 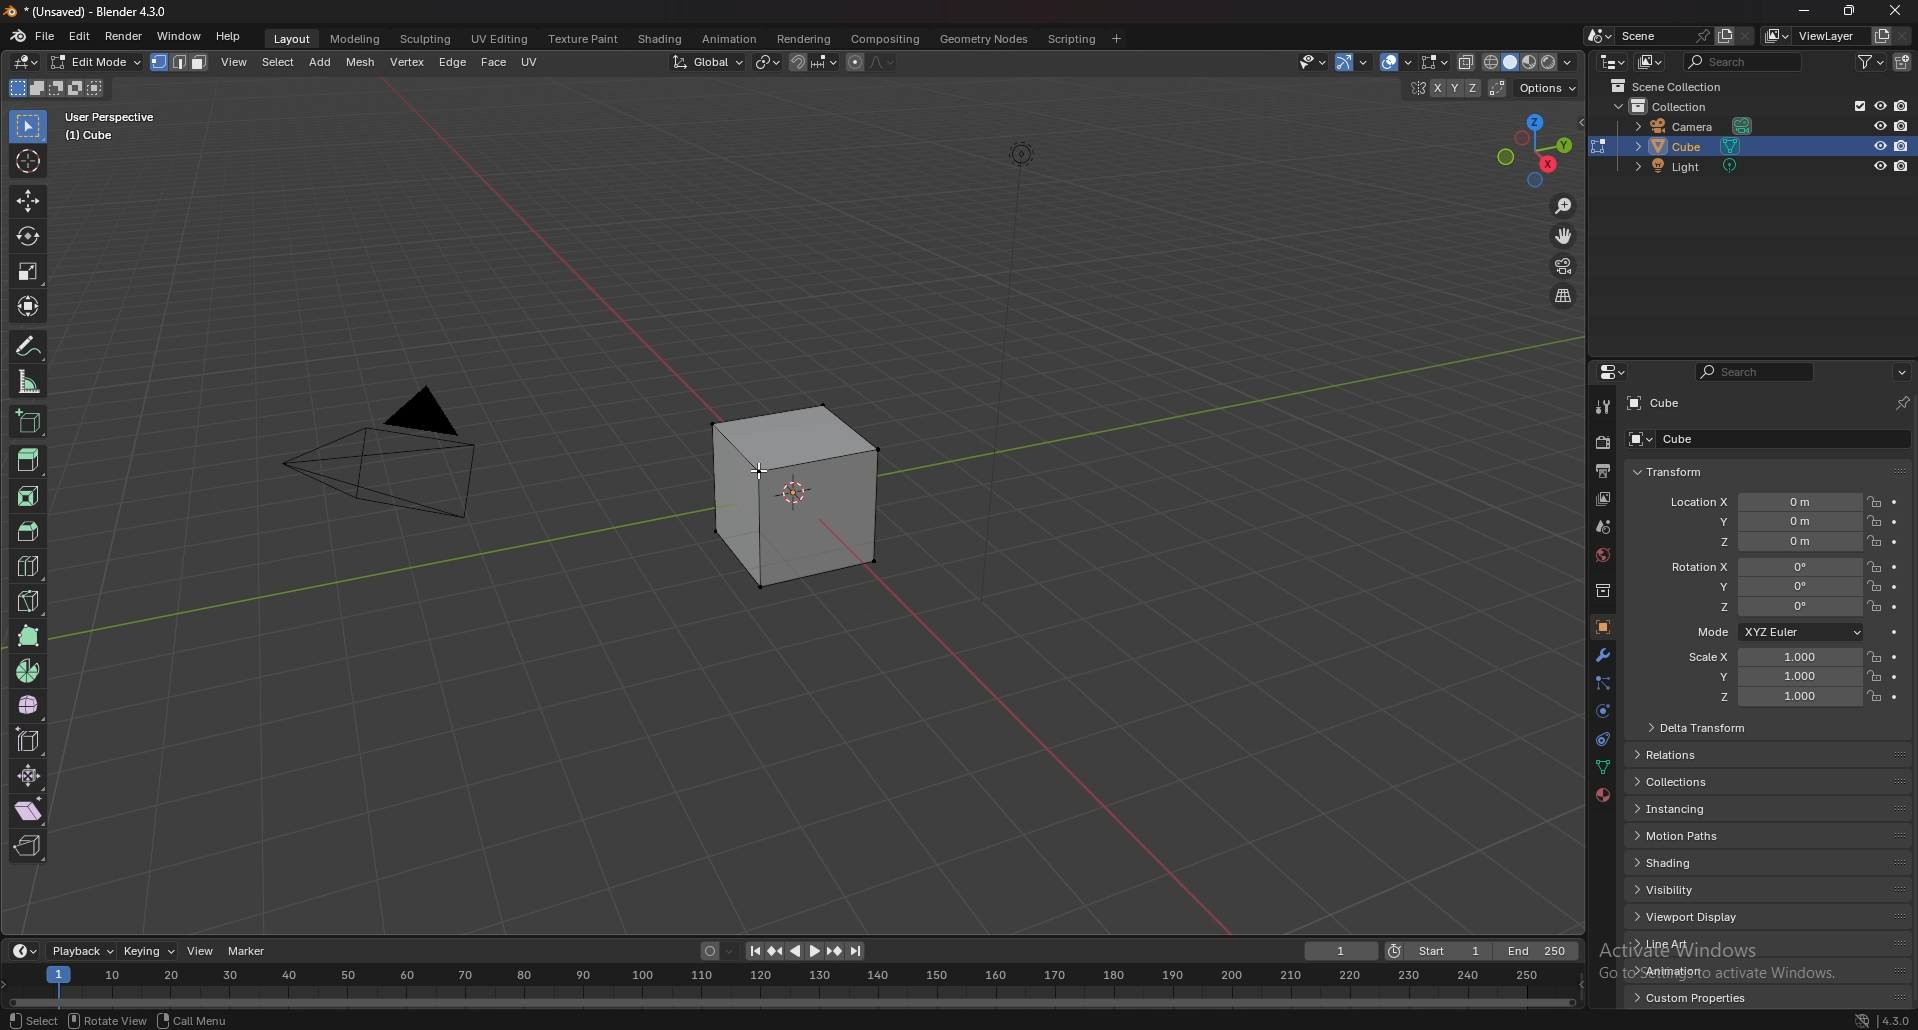 I want to click on select, so click(x=32, y=127).